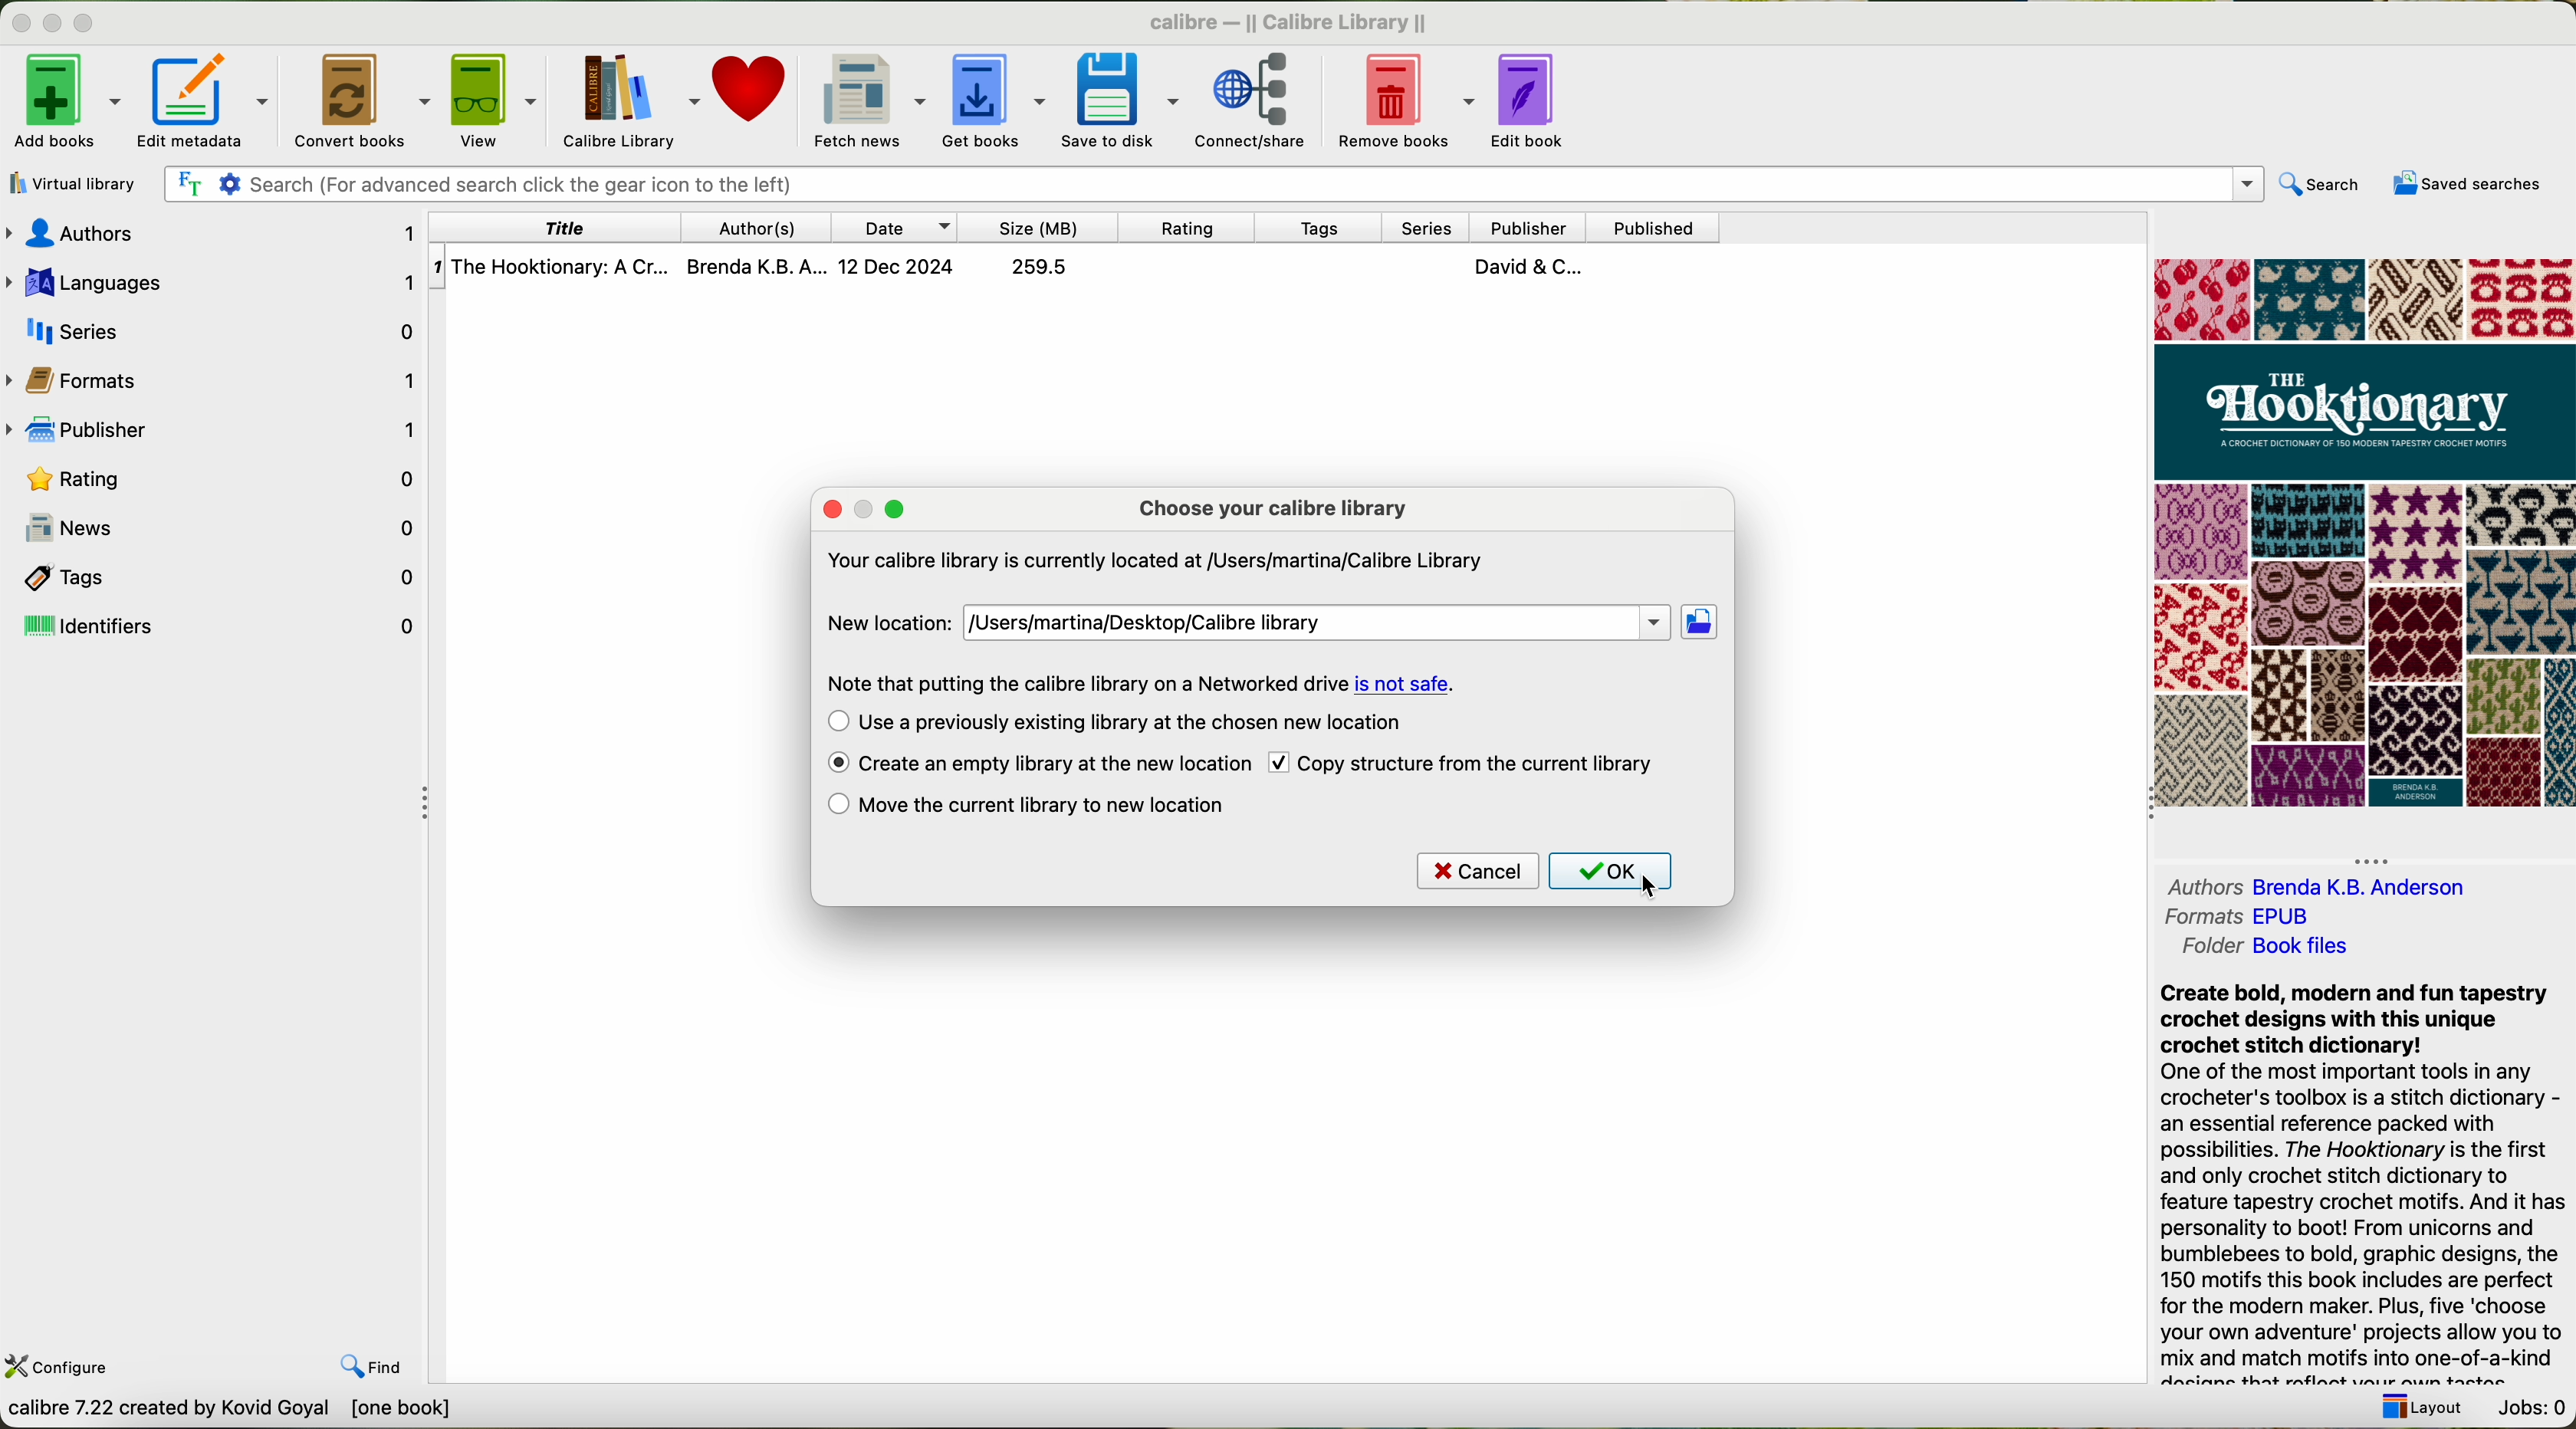 The width and height of the screenshot is (2576, 1429). Describe the element at coordinates (287, 1411) in the screenshot. I see `calibre 7.22 created by Kavid Goyal [one book]` at that location.